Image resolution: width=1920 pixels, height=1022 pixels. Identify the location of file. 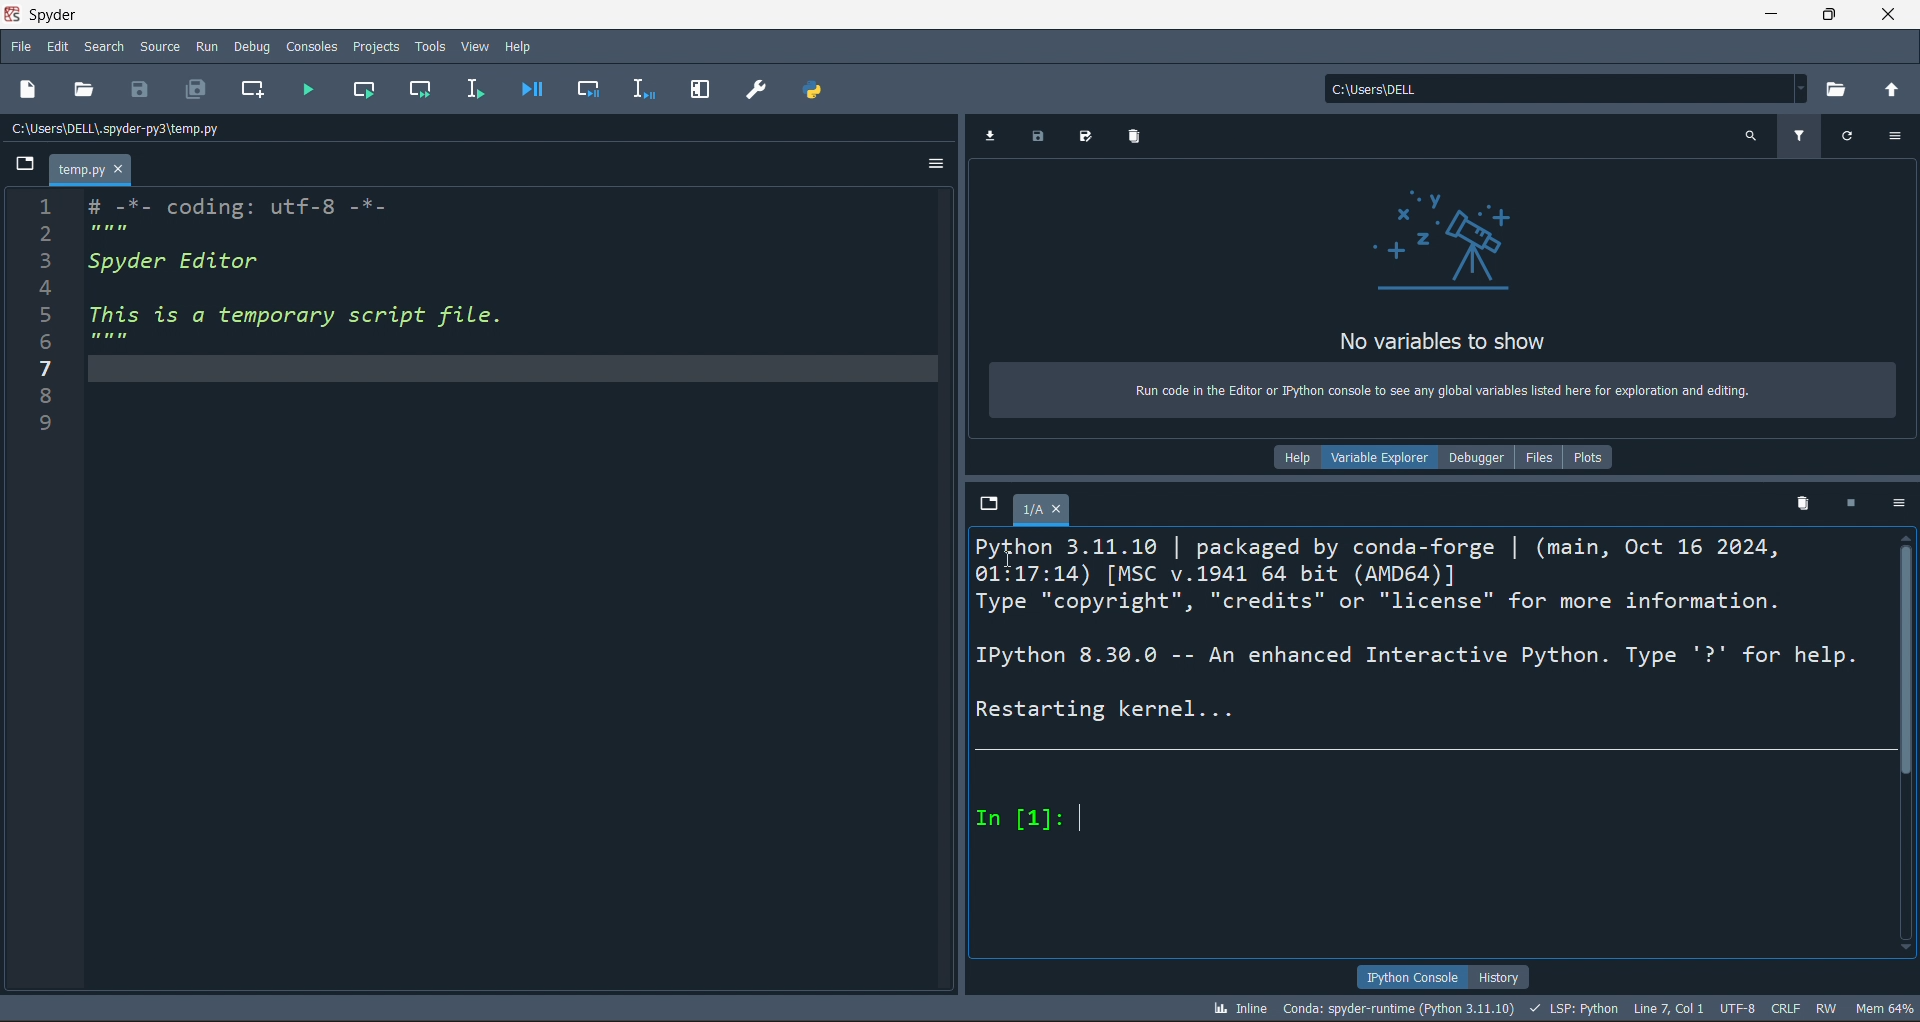
(20, 46).